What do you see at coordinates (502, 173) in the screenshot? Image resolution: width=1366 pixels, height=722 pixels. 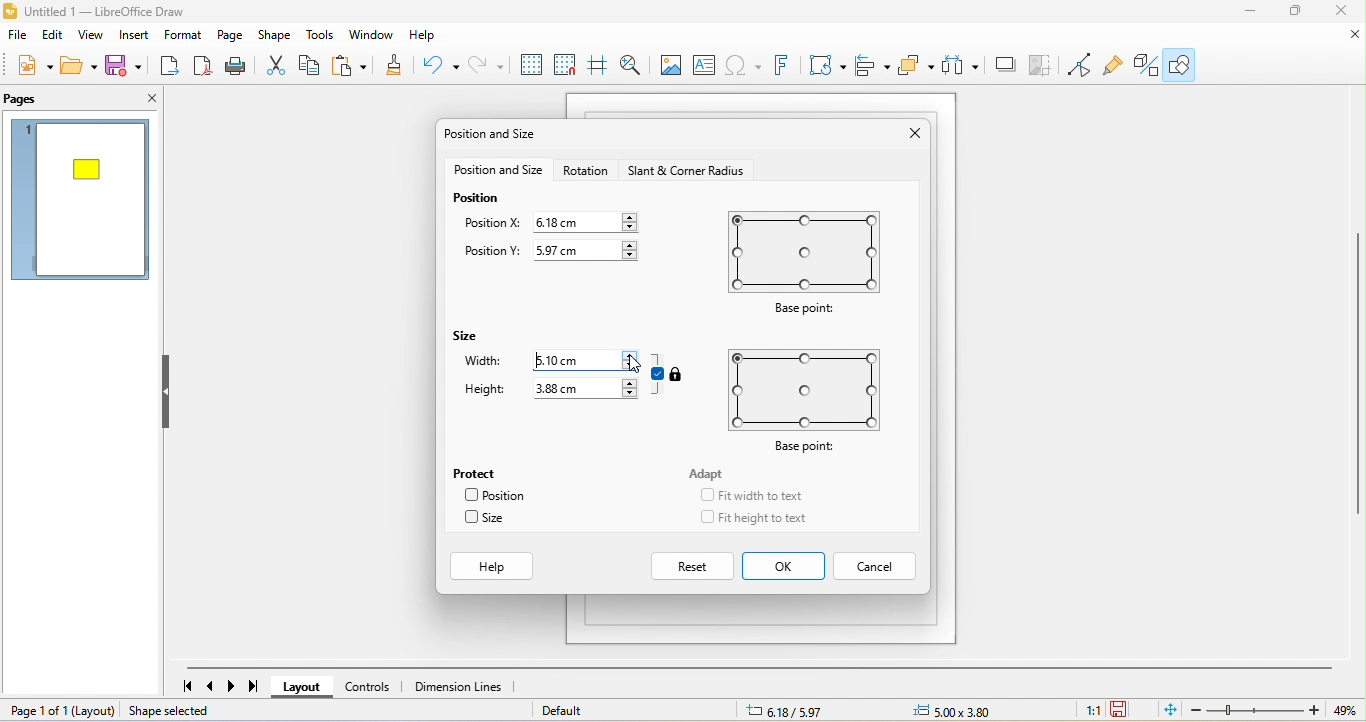 I see `position and size` at bounding box center [502, 173].